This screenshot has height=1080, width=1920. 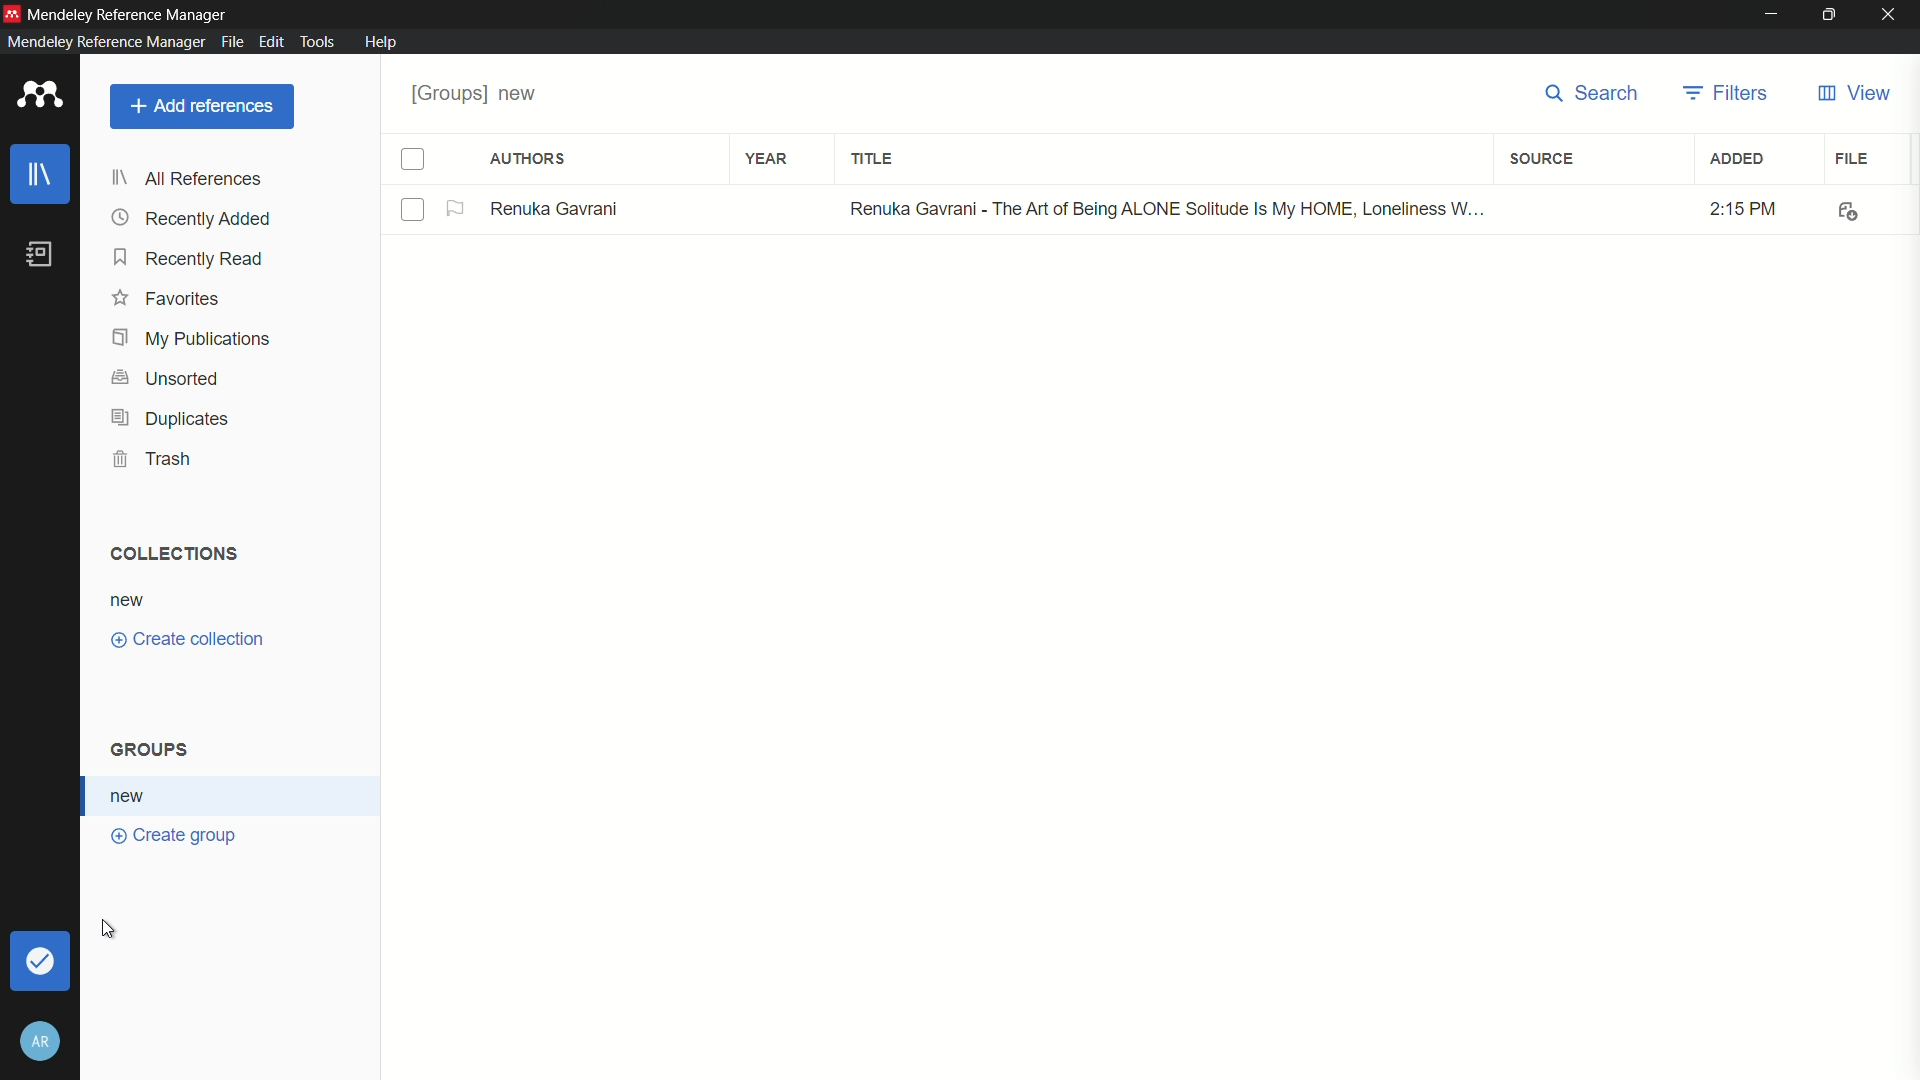 What do you see at coordinates (1739, 160) in the screenshot?
I see `added` at bounding box center [1739, 160].